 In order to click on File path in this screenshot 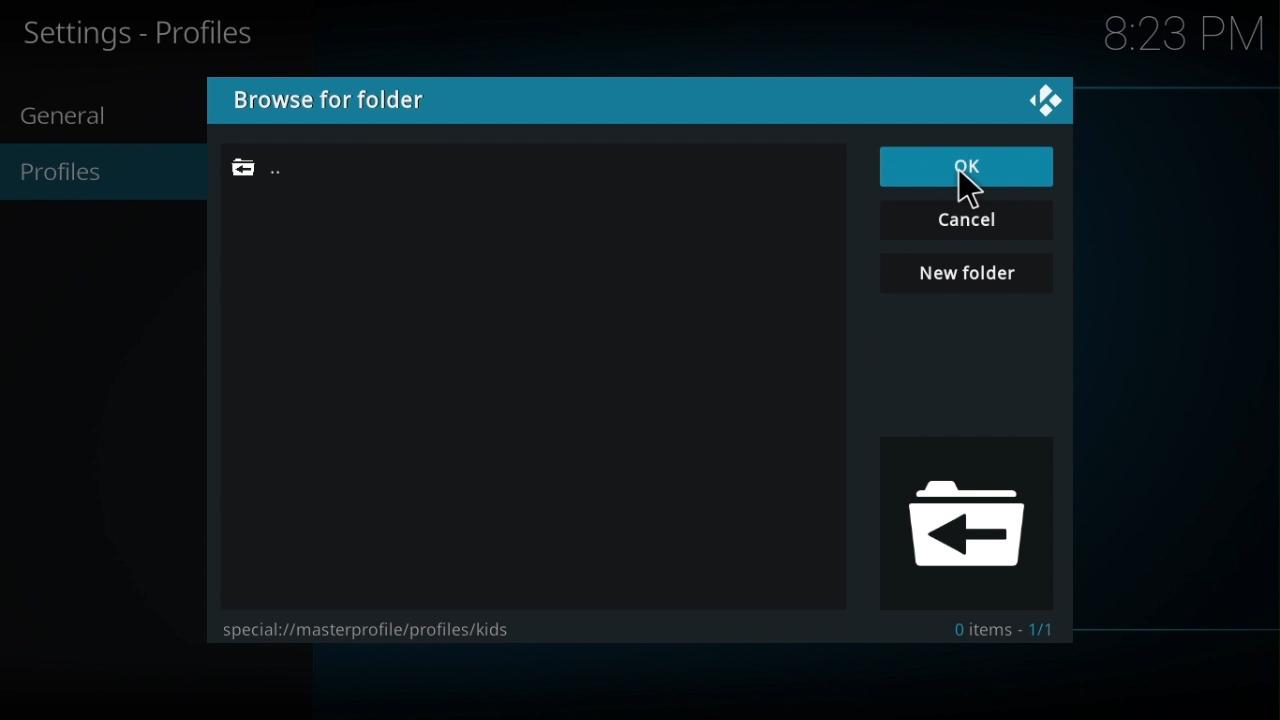, I will do `click(358, 629)`.